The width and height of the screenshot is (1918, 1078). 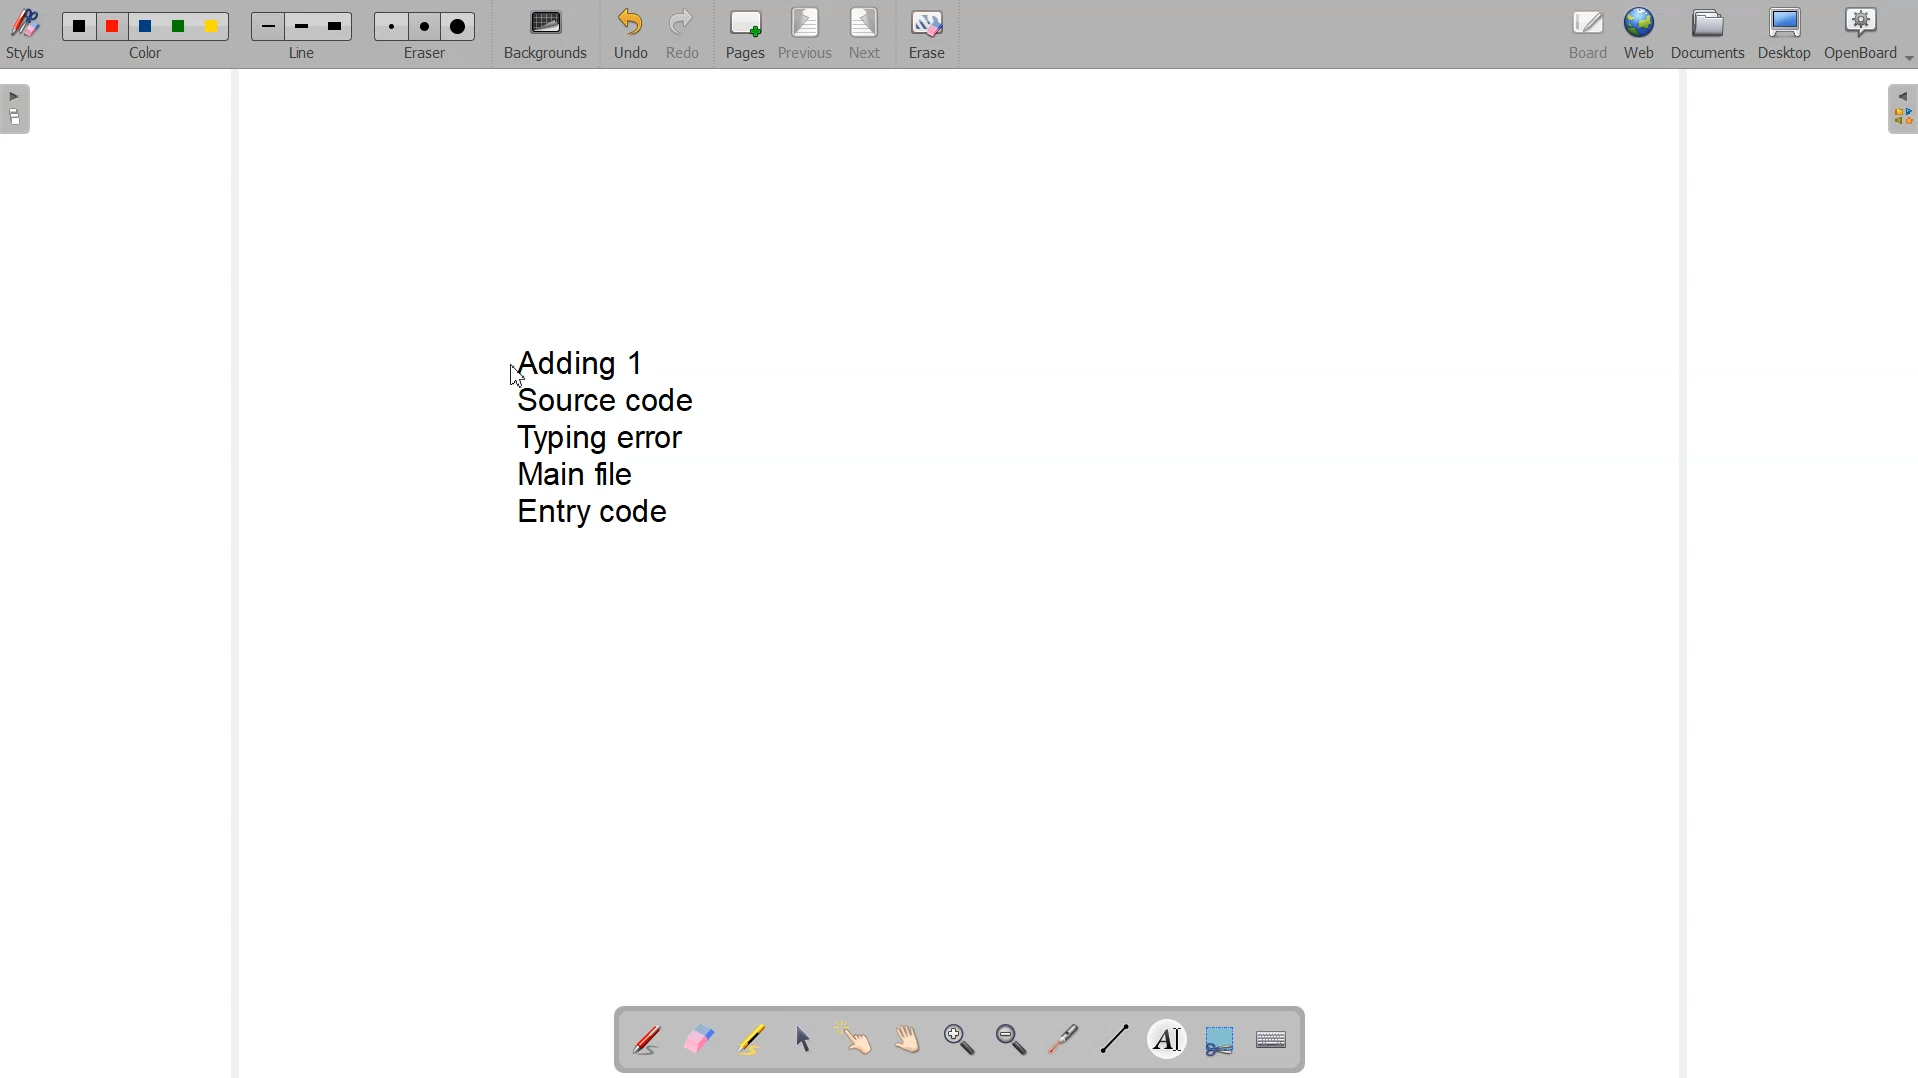 What do you see at coordinates (645, 1037) in the screenshot?
I see `Annotation document` at bounding box center [645, 1037].